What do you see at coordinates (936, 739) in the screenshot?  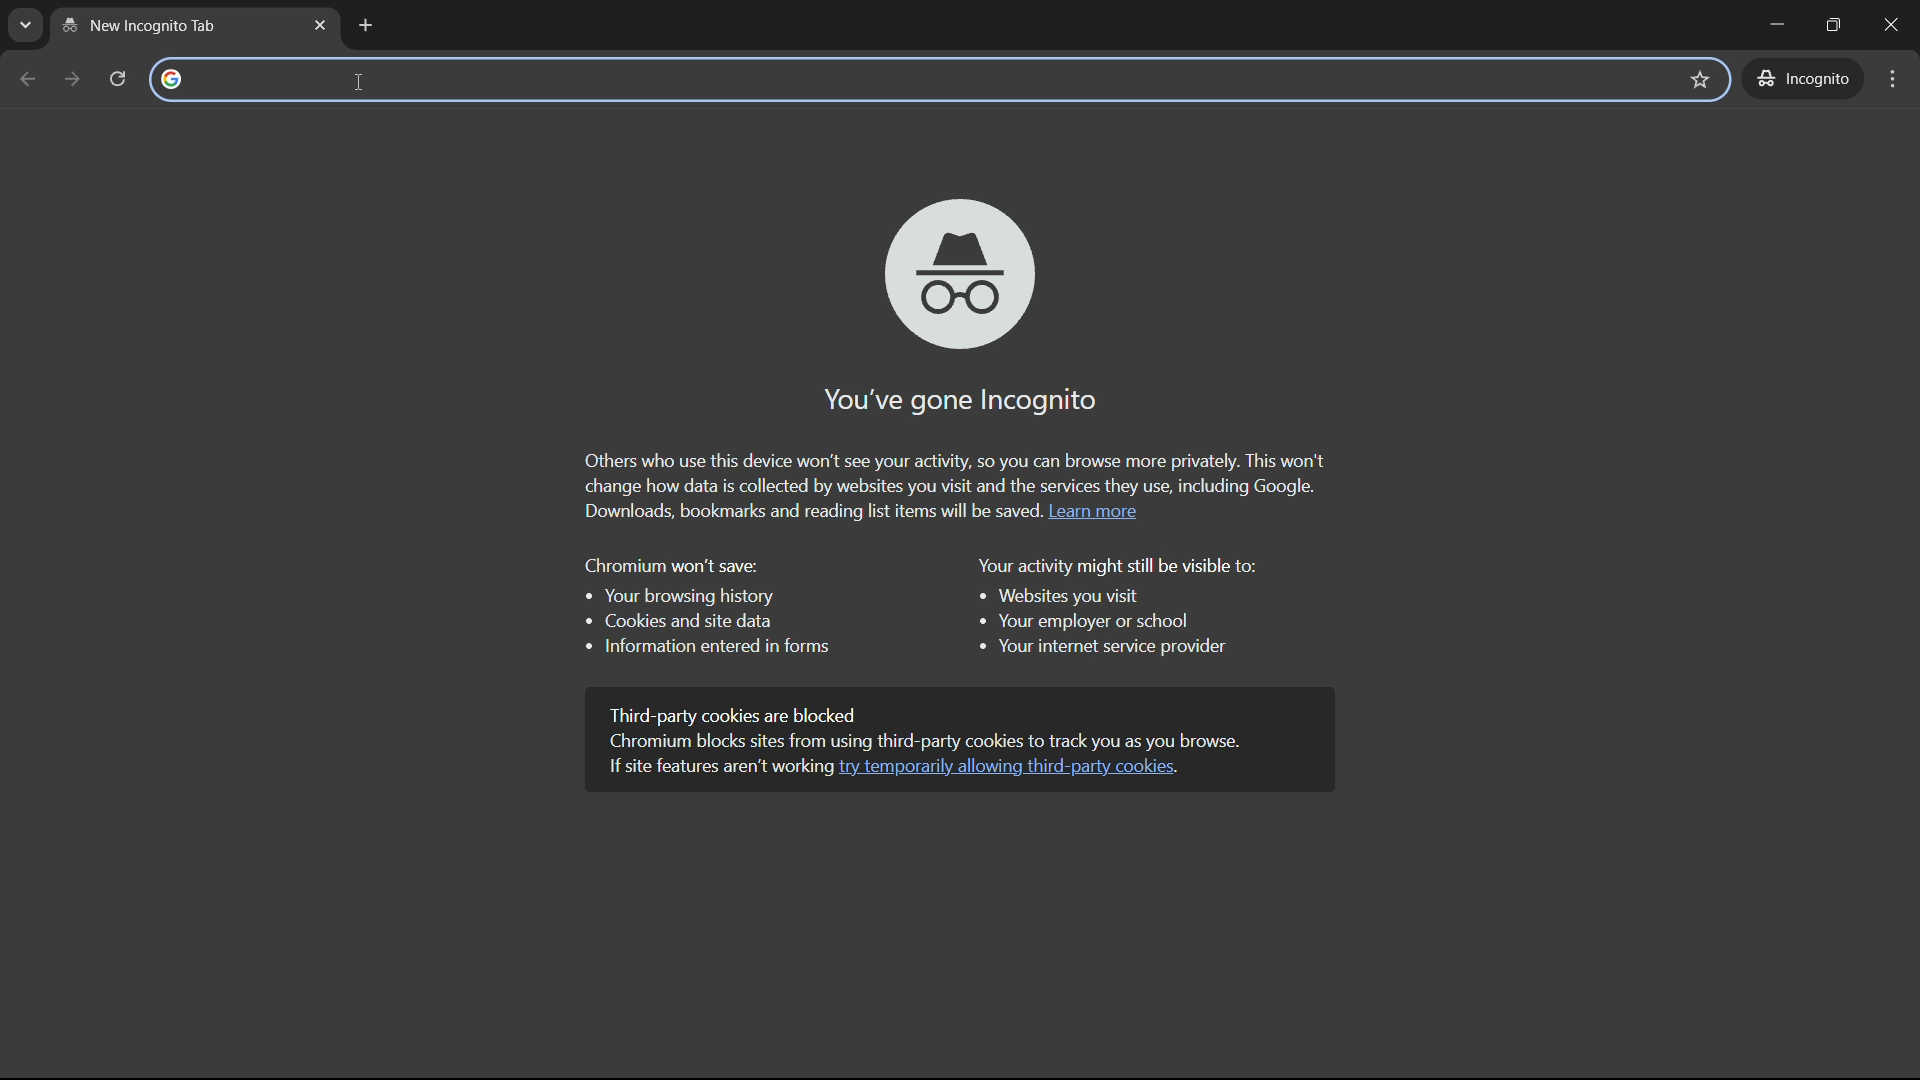 I see `‘Chromium blocks sites from using third-party cookies to track you as you browse.` at bounding box center [936, 739].